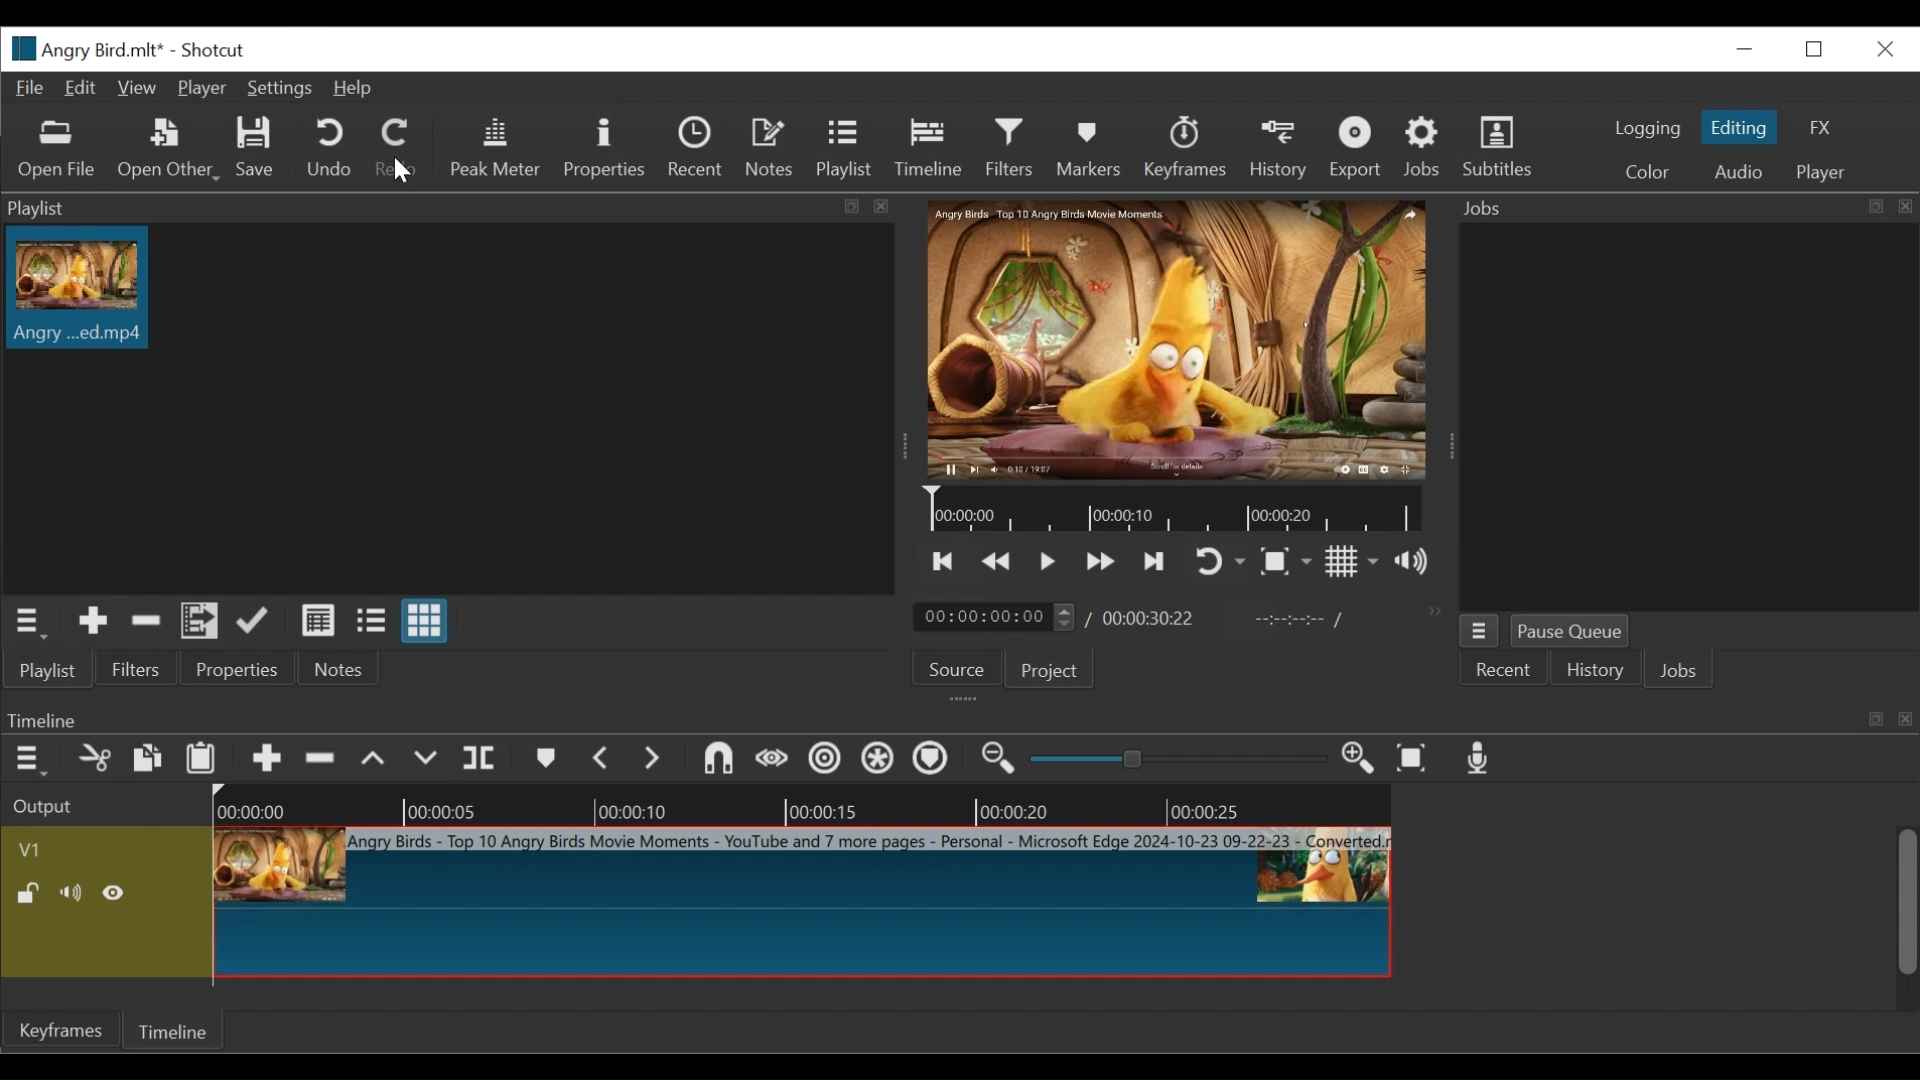 Image resolution: width=1920 pixels, height=1080 pixels. Describe the element at coordinates (773, 762) in the screenshot. I see `Scrub while dragging` at that location.